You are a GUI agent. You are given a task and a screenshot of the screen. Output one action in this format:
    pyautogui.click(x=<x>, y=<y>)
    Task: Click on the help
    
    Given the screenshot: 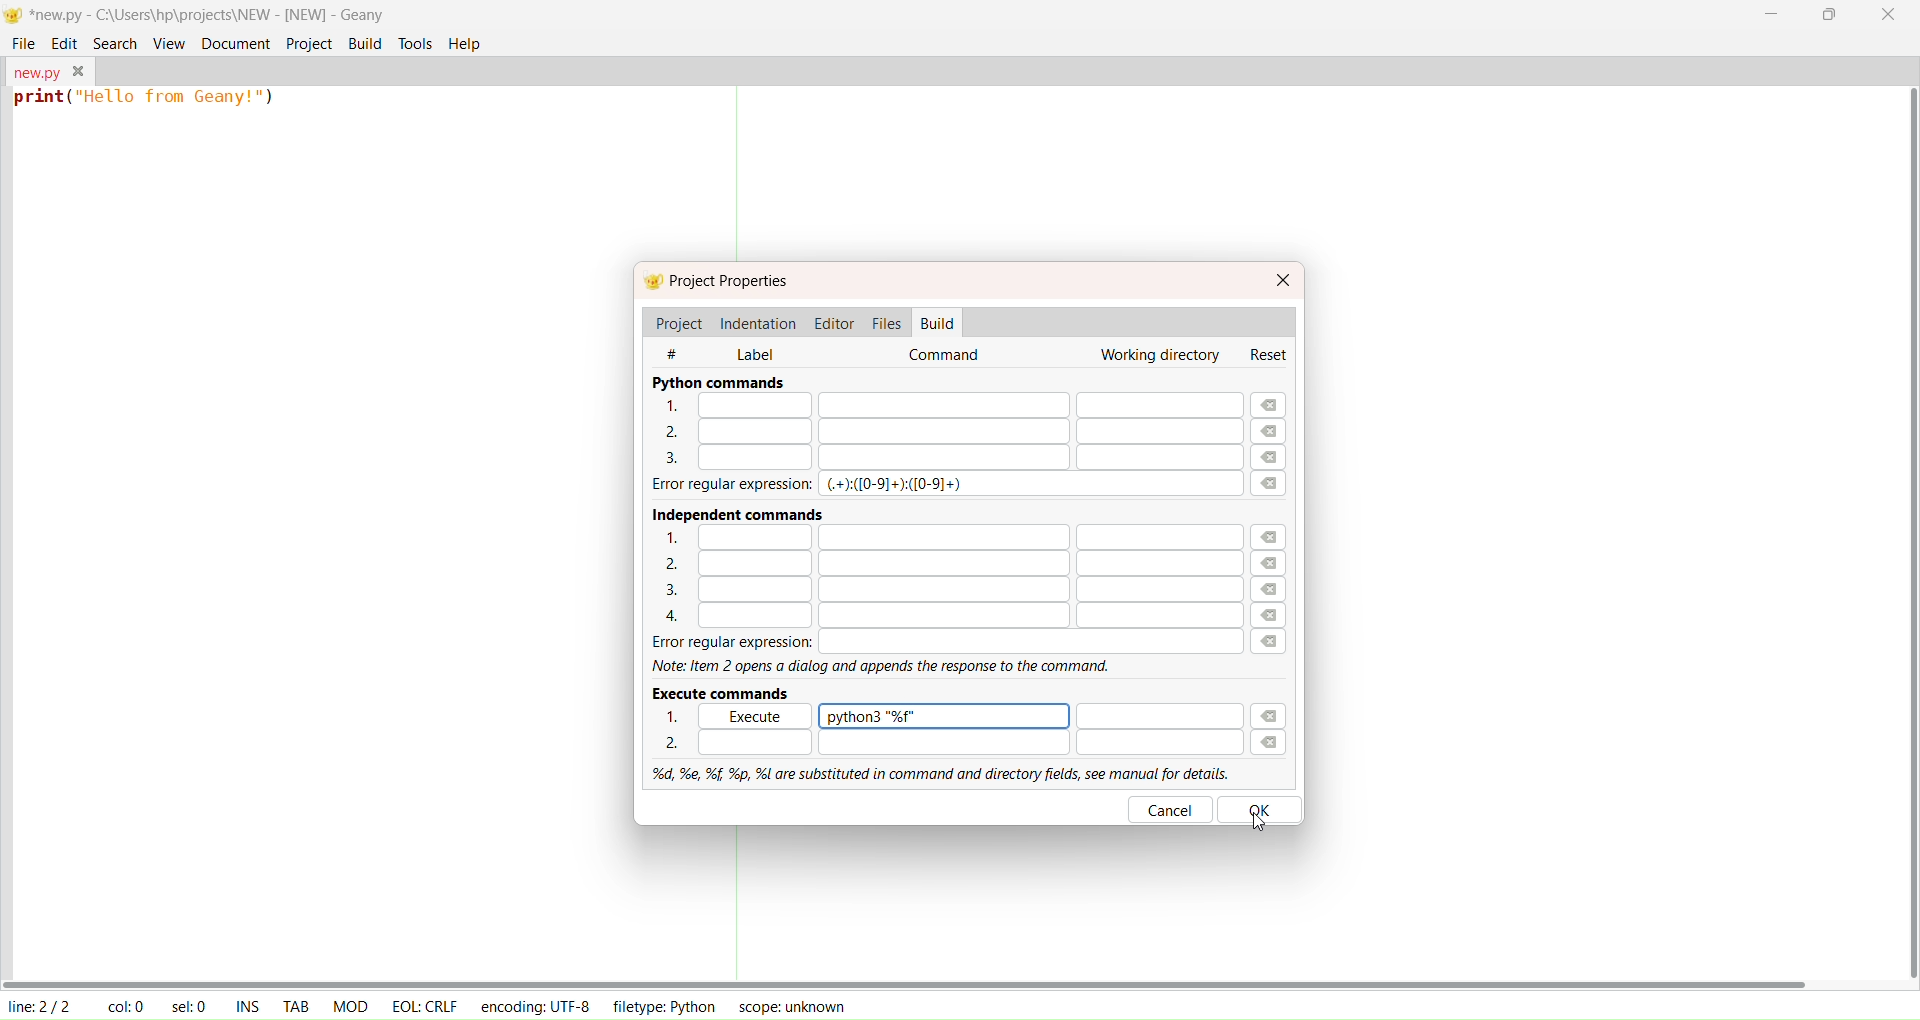 What is the action you would take?
    pyautogui.click(x=466, y=44)
    